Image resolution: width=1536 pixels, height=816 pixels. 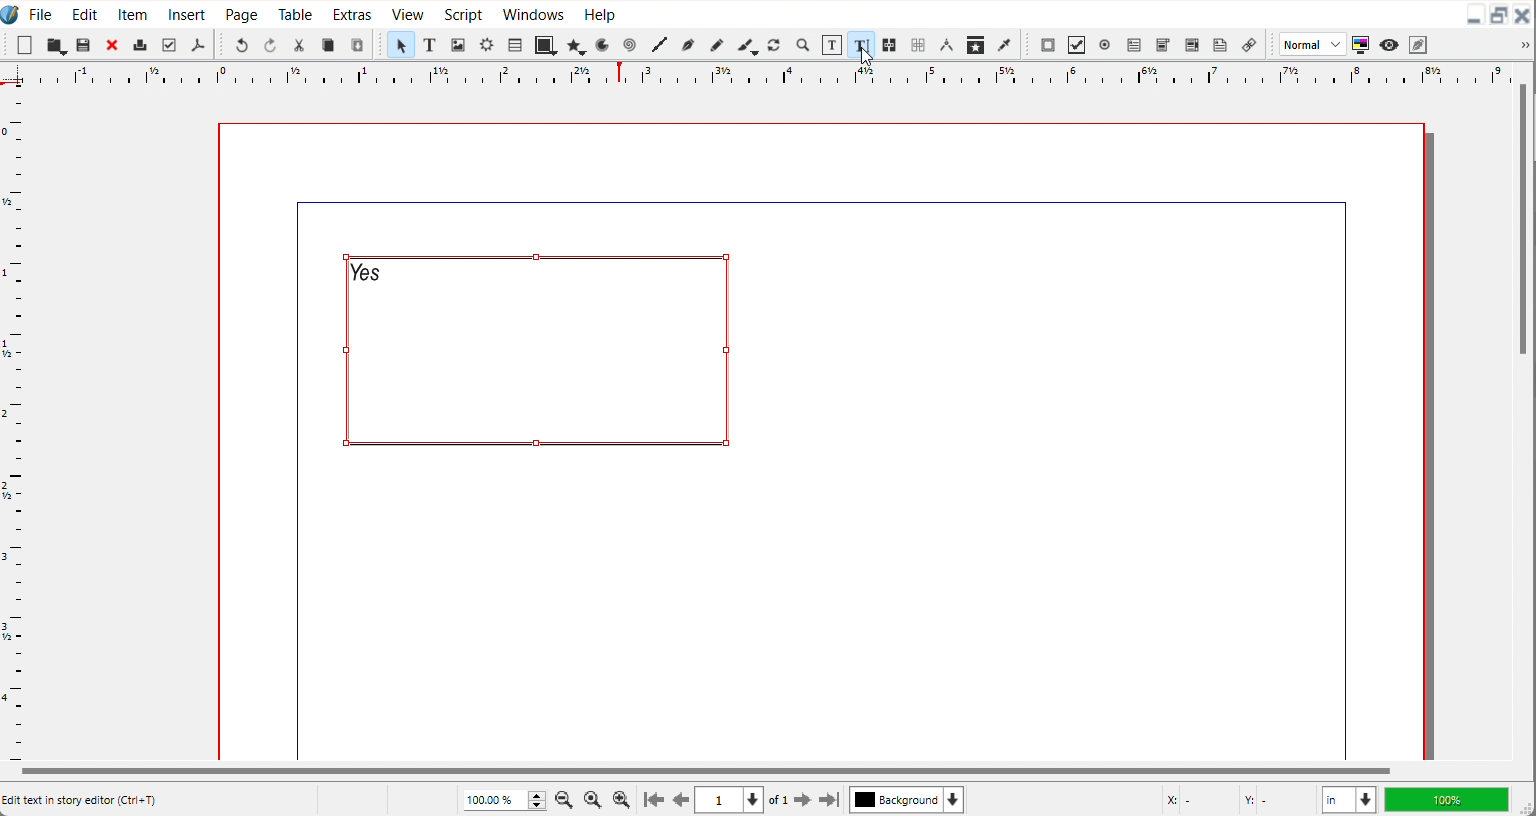 I want to click on Arc, so click(x=604, y=44).